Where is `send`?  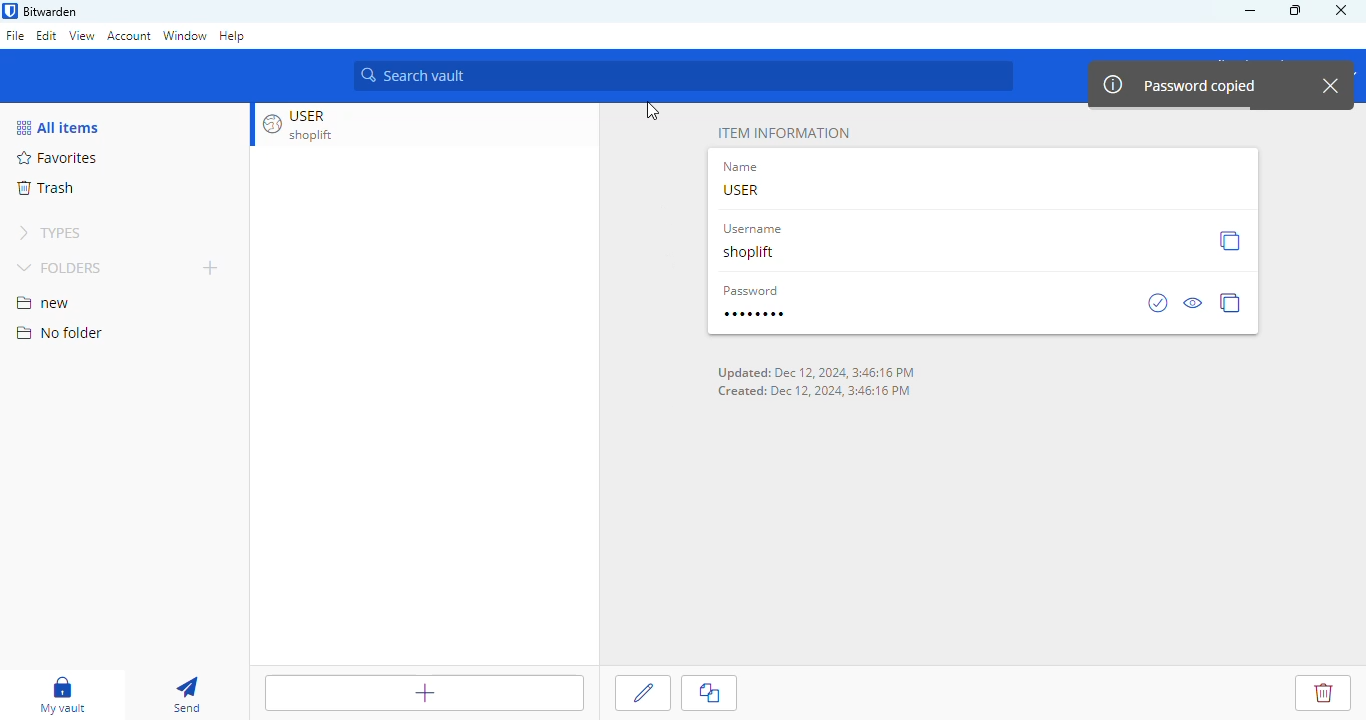 send is located at coordinates (185, 694).